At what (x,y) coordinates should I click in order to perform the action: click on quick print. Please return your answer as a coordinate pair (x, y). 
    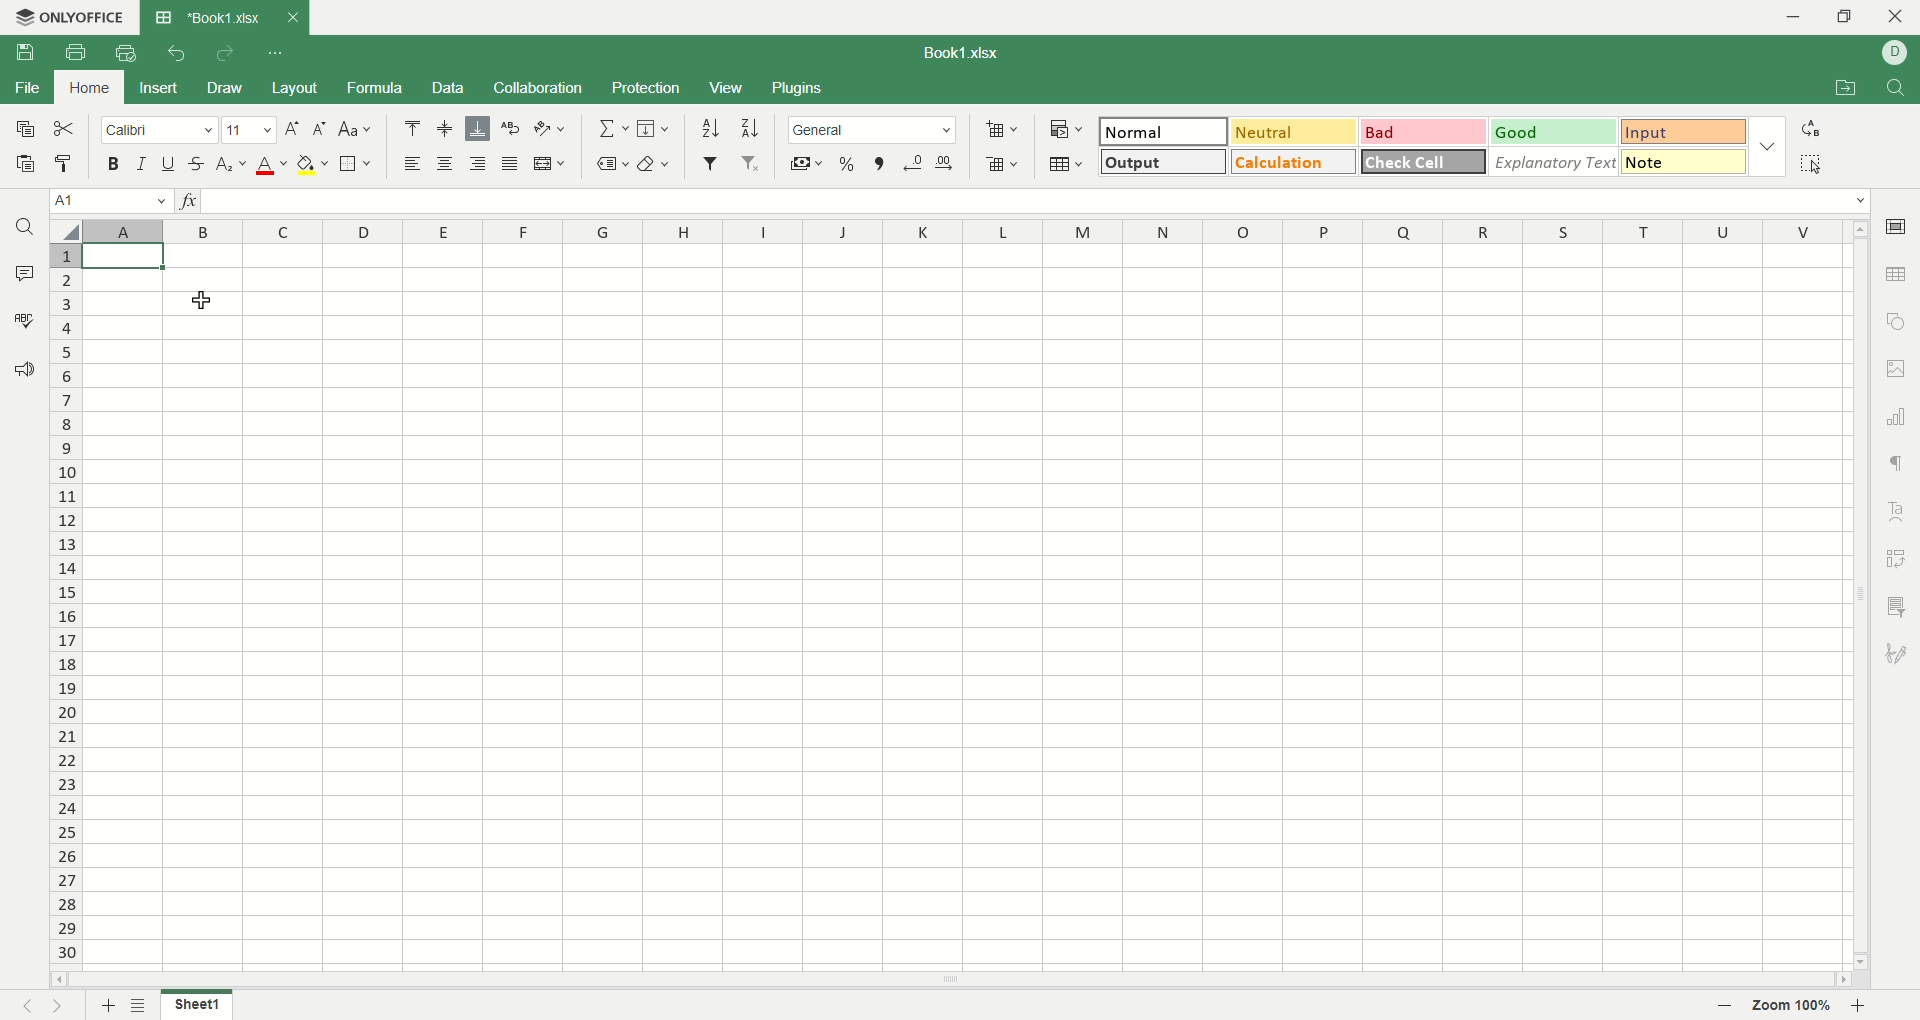
    Looking at the image, I should click on (124, 53).